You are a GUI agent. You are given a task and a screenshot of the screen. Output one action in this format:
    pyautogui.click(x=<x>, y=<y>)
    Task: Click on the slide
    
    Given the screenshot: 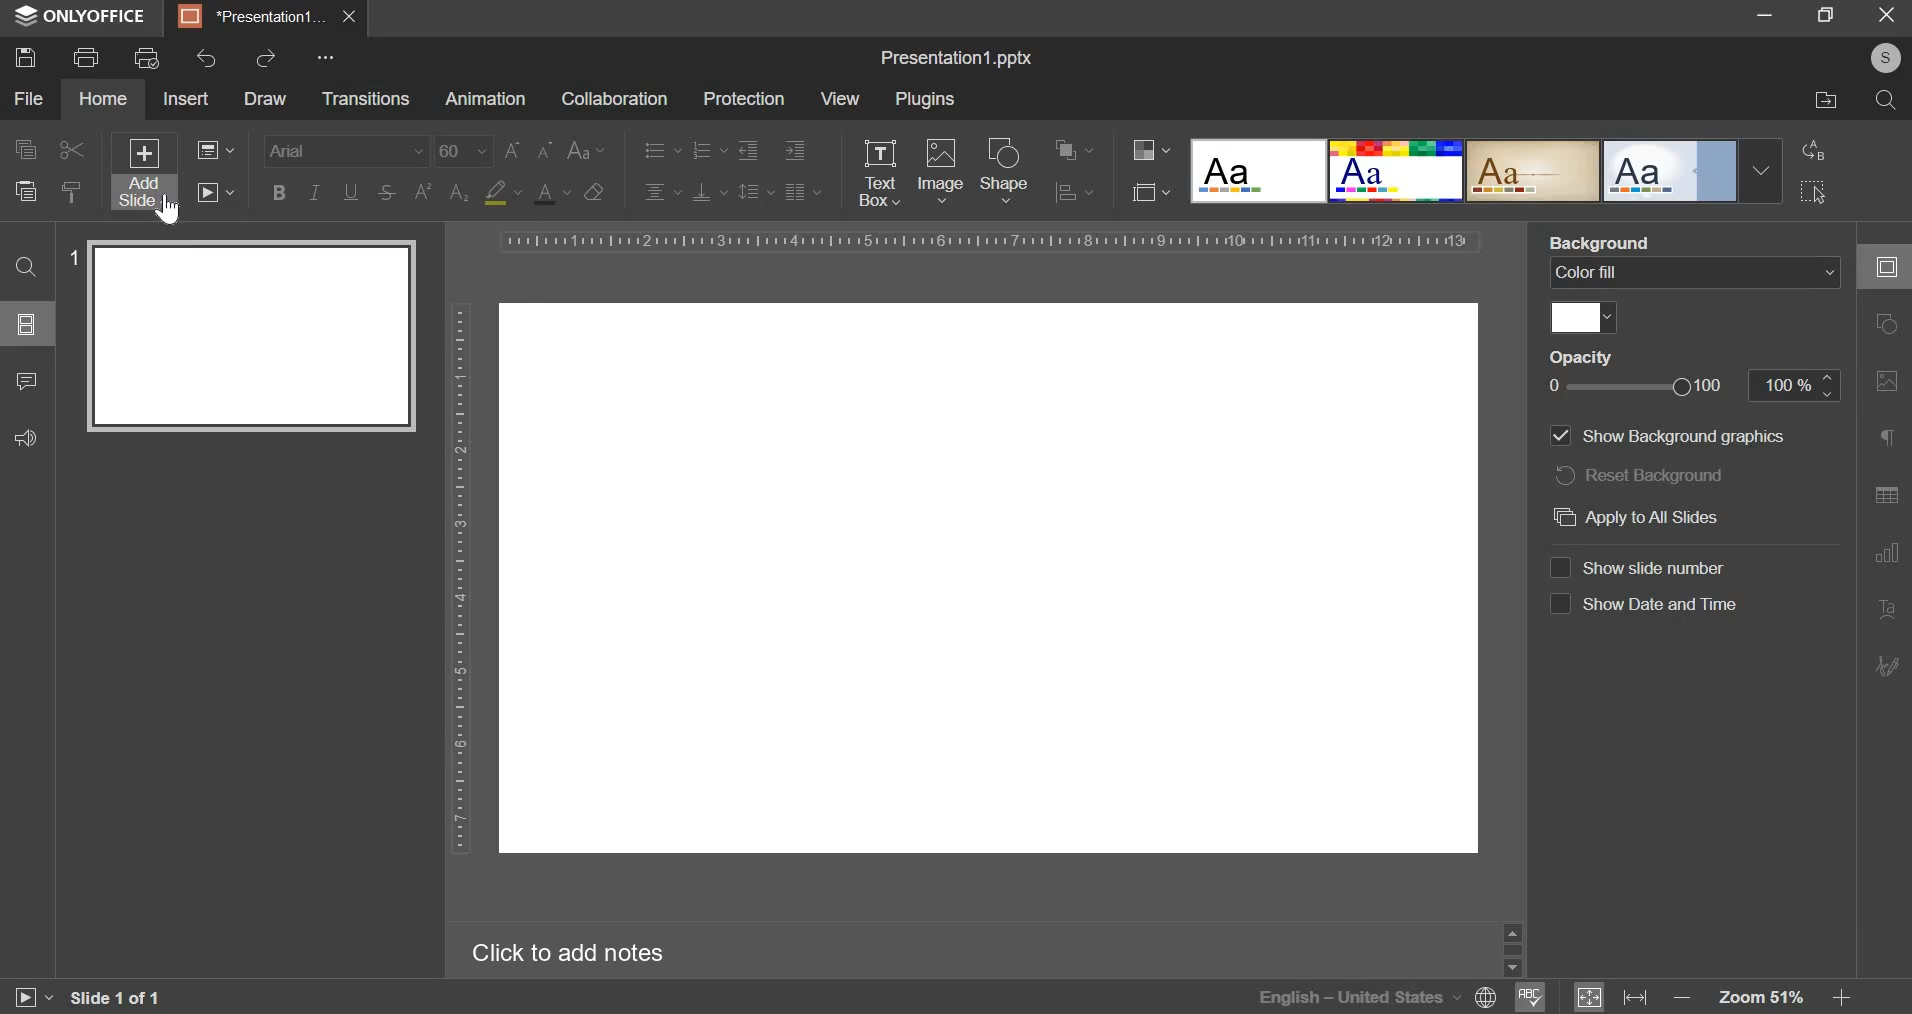 What is the action you would take?
    pyautogui.click(x=988, y=579)
    